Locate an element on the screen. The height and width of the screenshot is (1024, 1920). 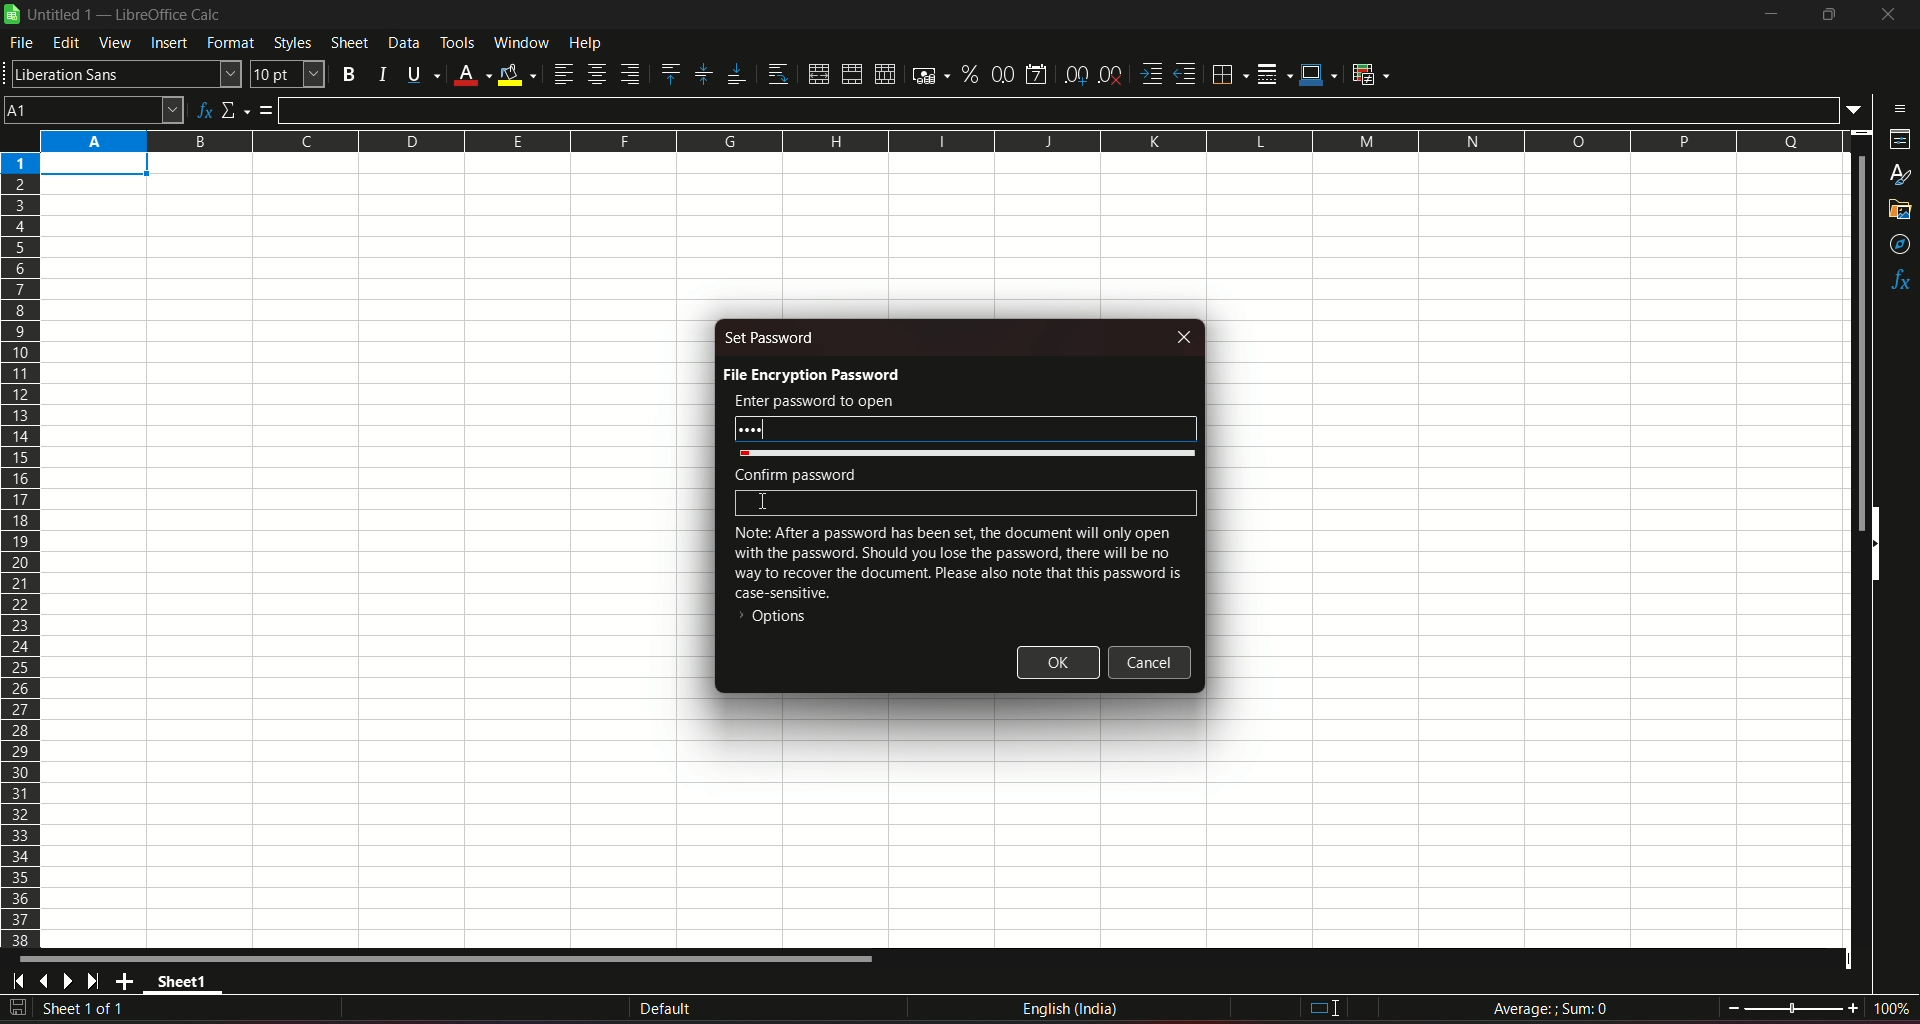
expand formula is located at coordinates (1856, 110).